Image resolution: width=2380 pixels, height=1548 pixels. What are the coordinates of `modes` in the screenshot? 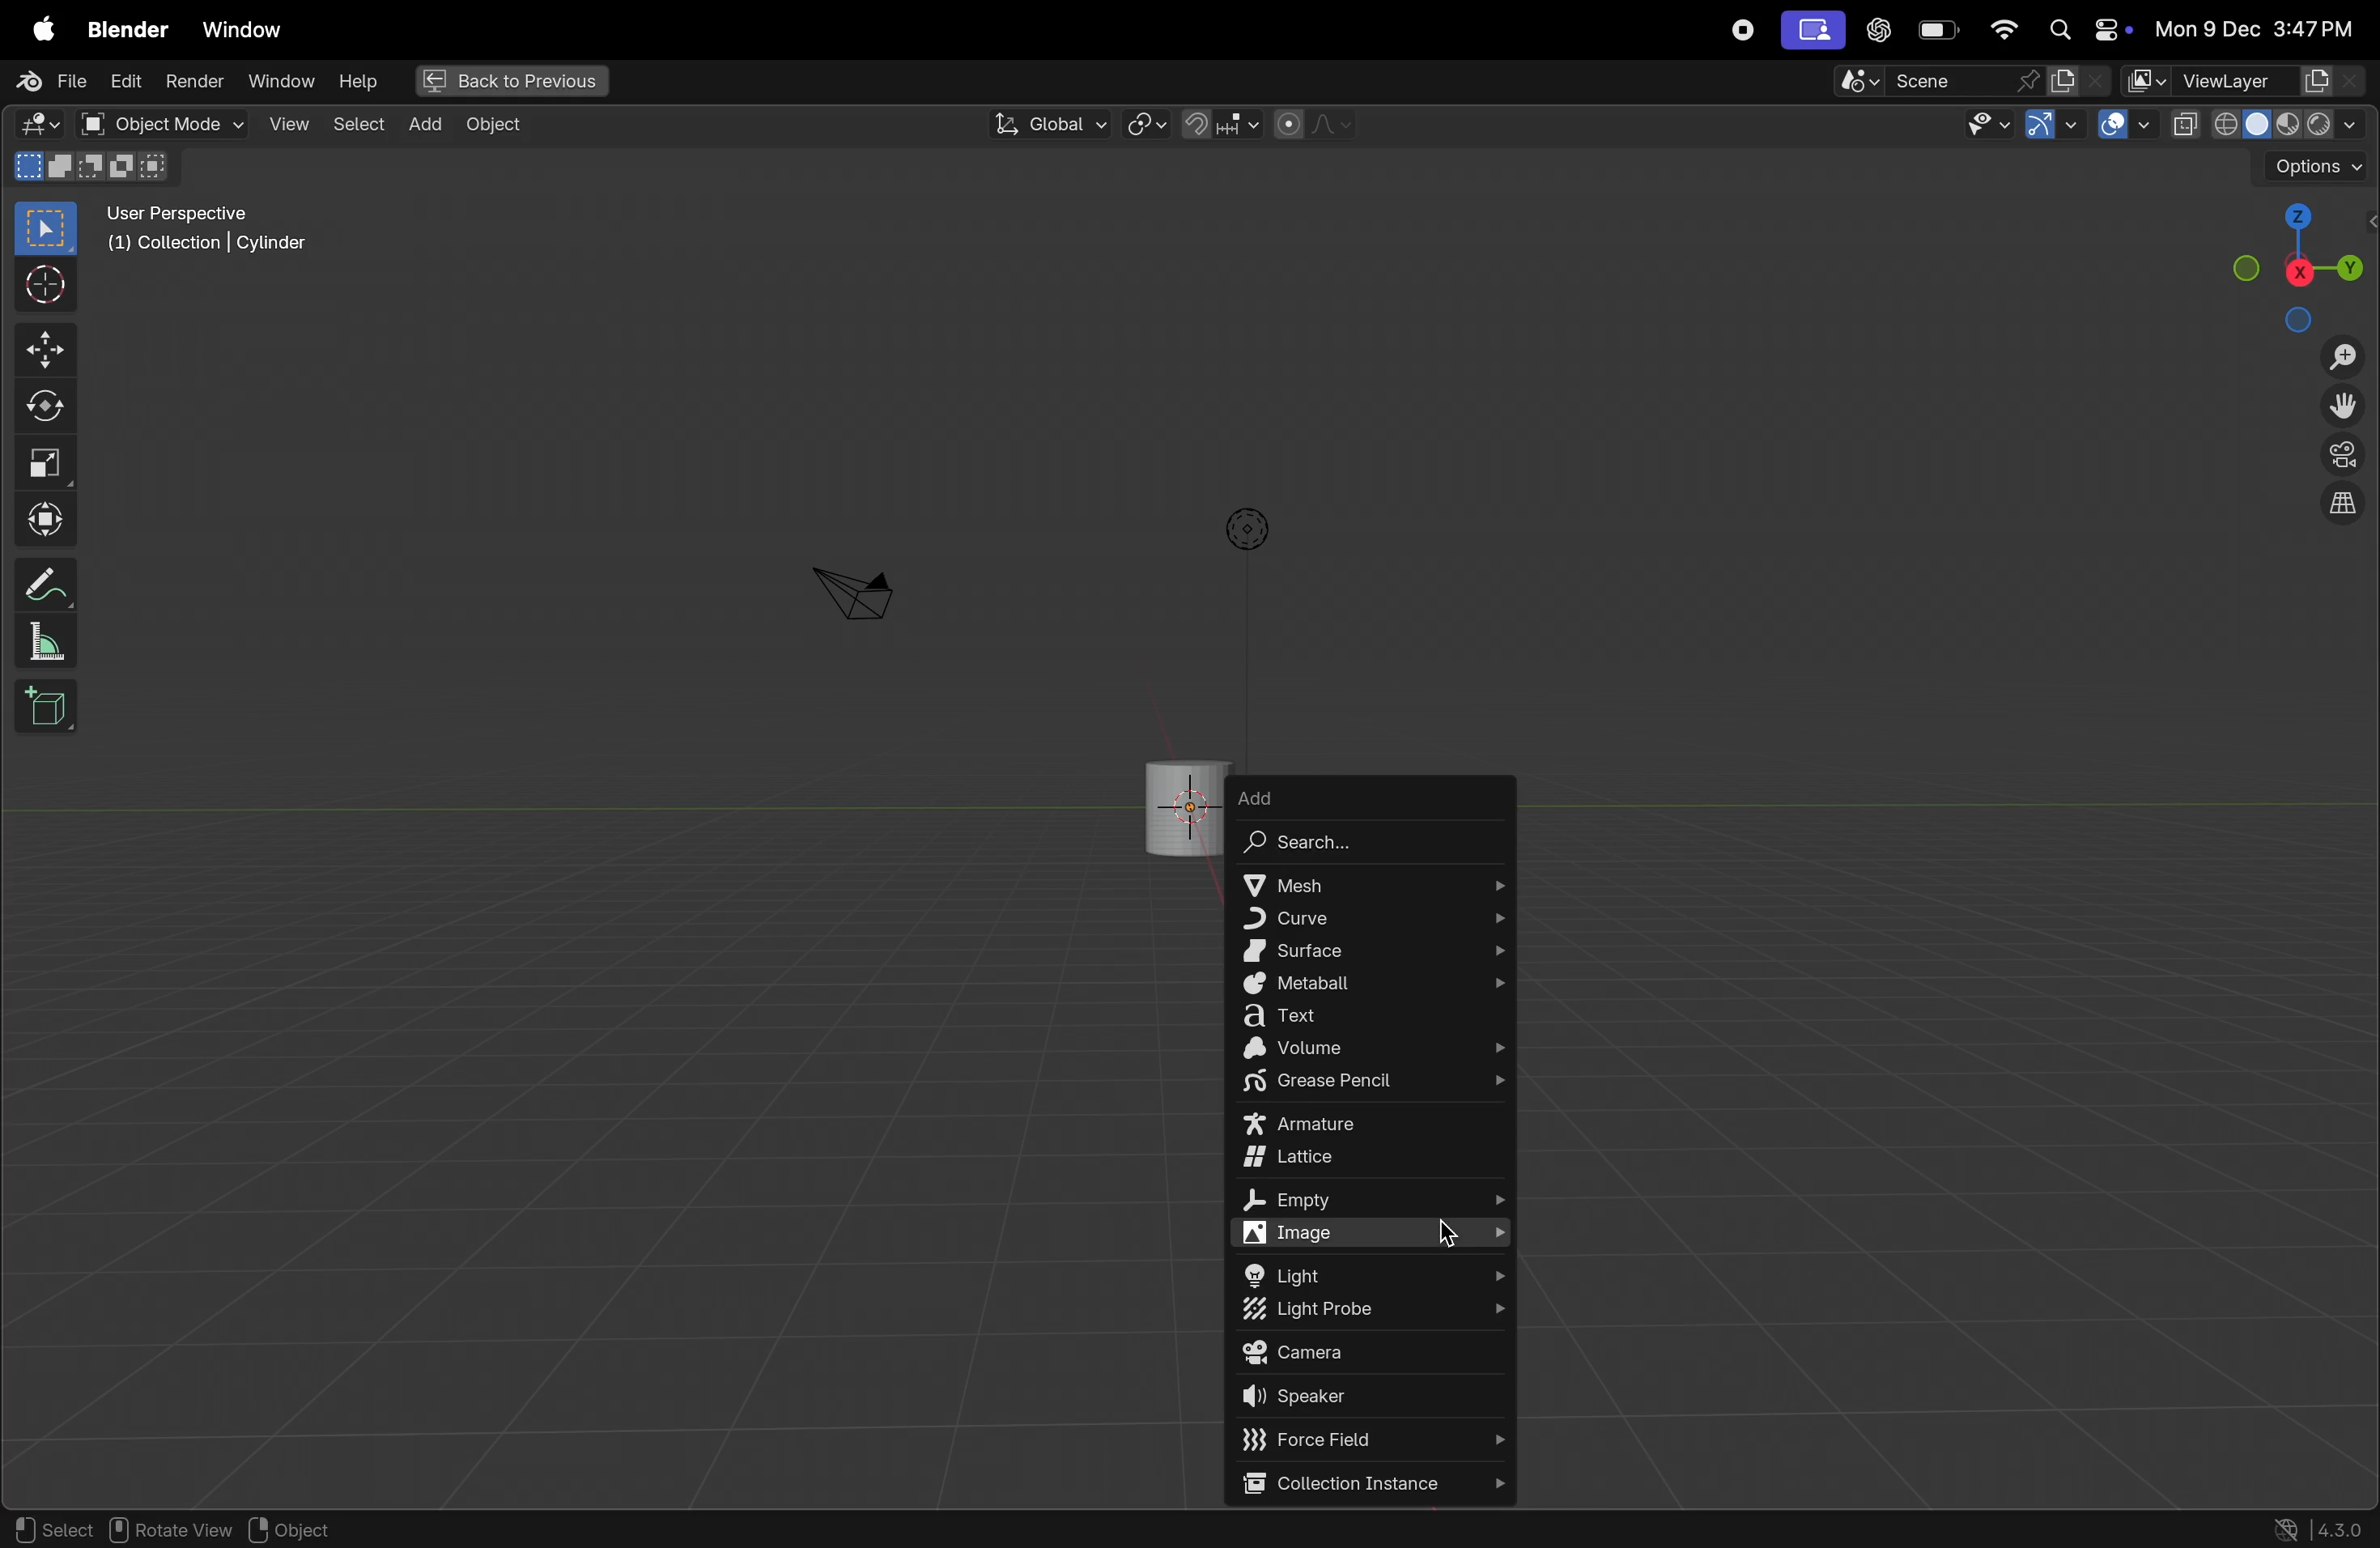 It's located at (97, 168).